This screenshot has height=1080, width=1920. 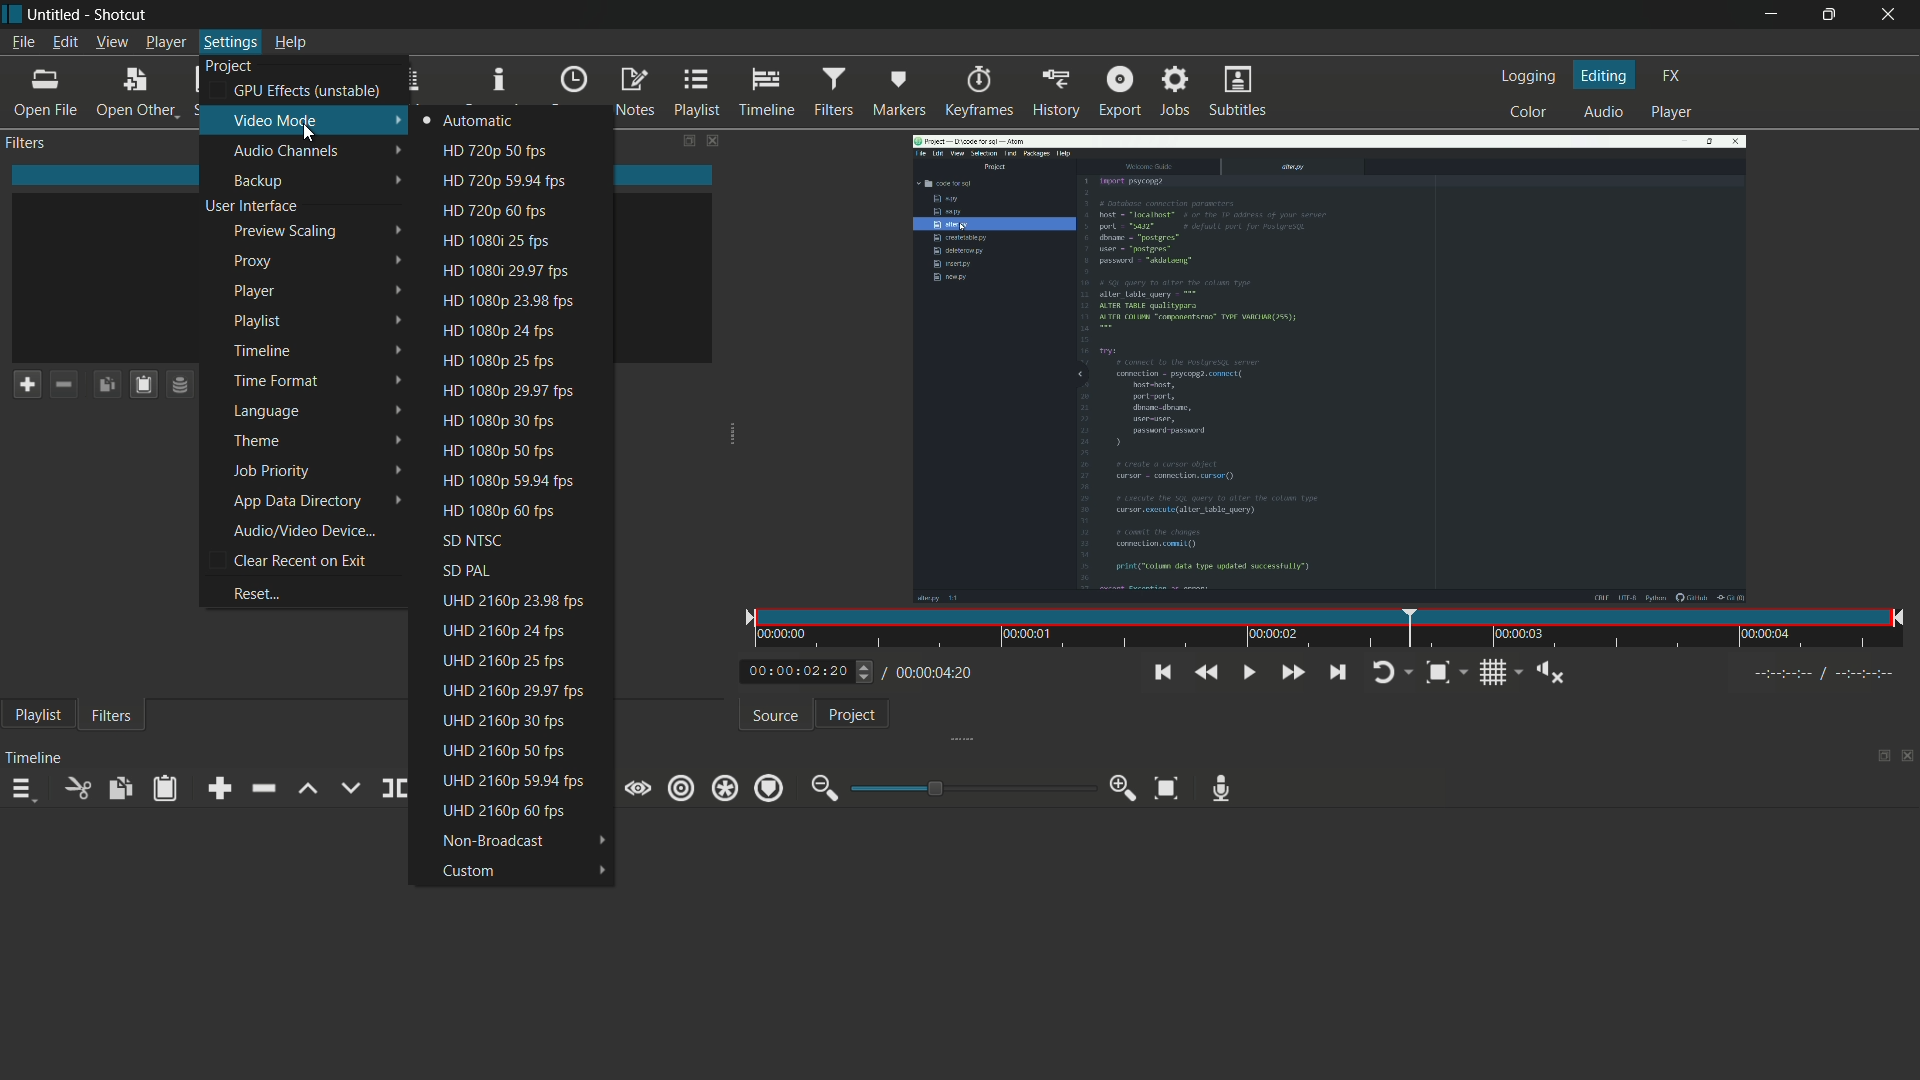 What do you see at coordinates (526, 272) in the screenshot?
I see `hd 1080p 29.97 fps` at bounding box center [526, 272].